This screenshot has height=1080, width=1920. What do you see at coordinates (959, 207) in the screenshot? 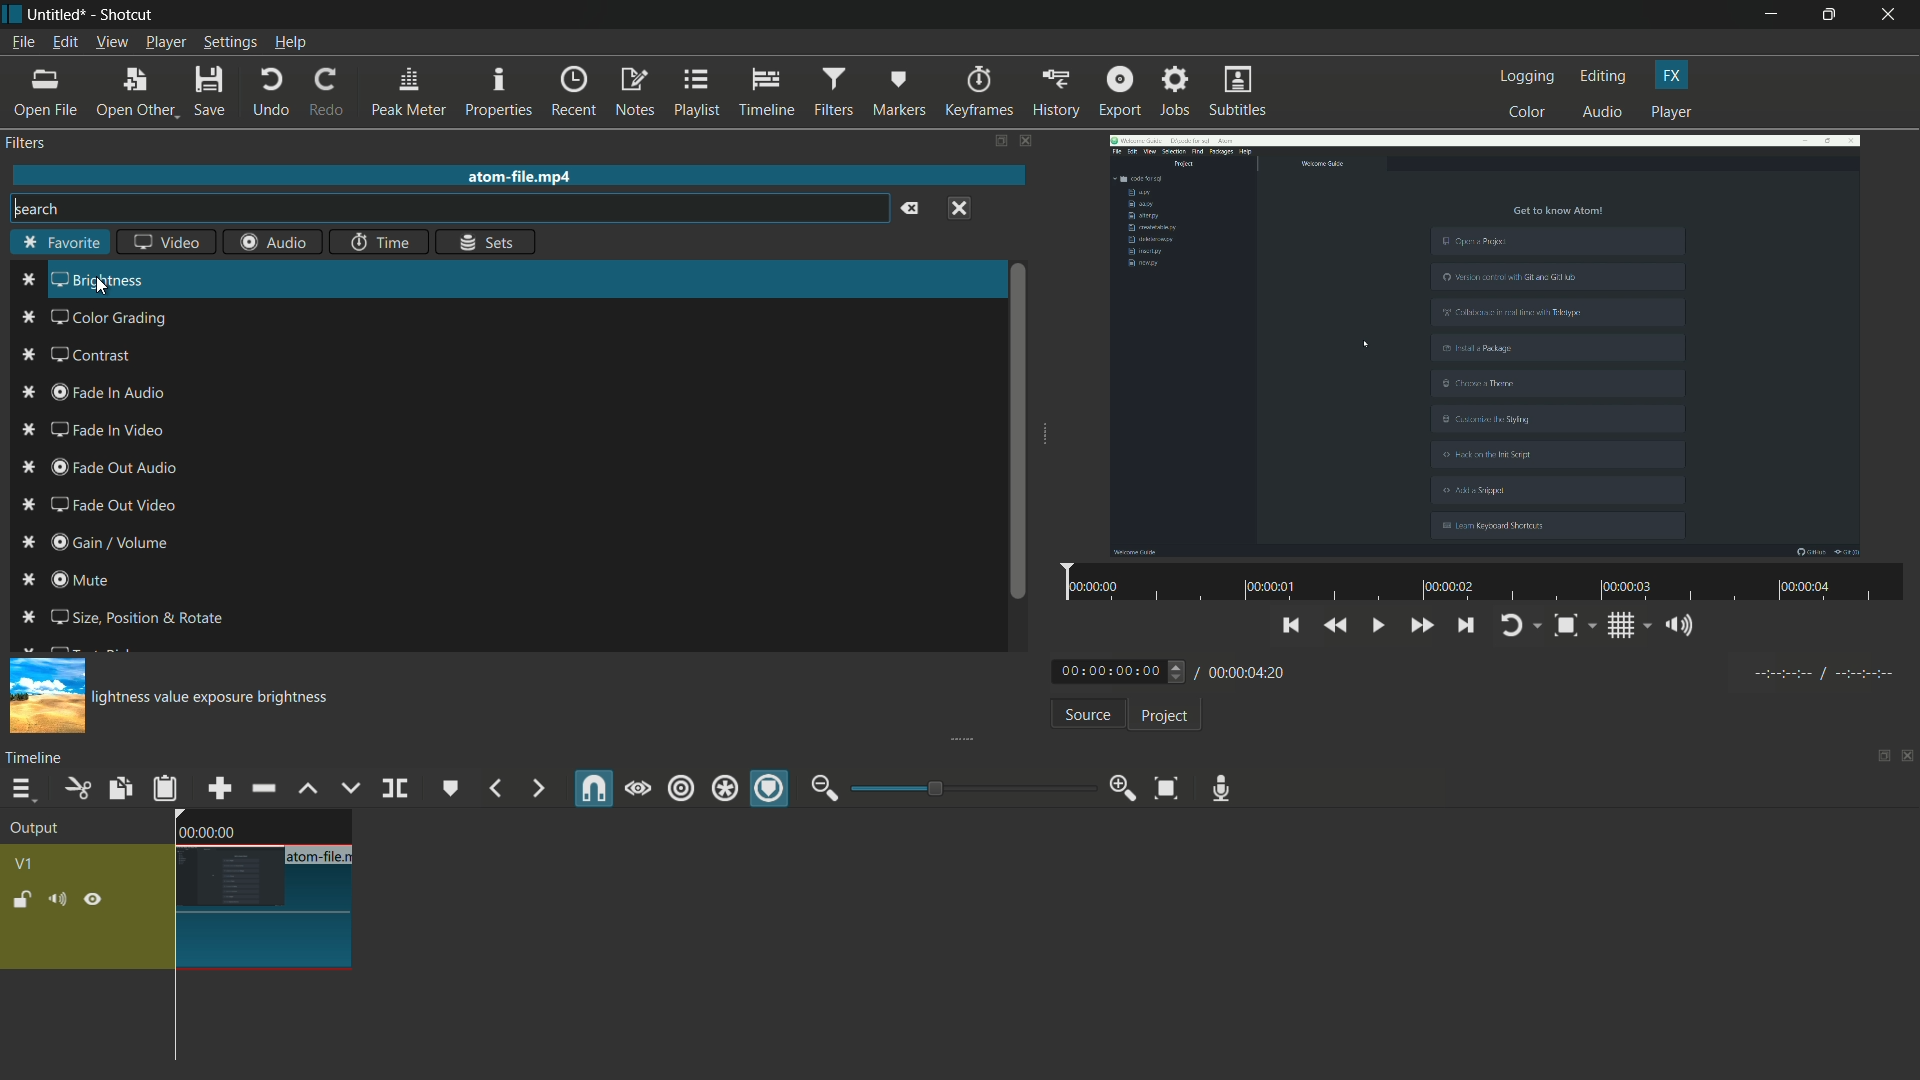
I see `close menu` at bounding box center [959, 207].